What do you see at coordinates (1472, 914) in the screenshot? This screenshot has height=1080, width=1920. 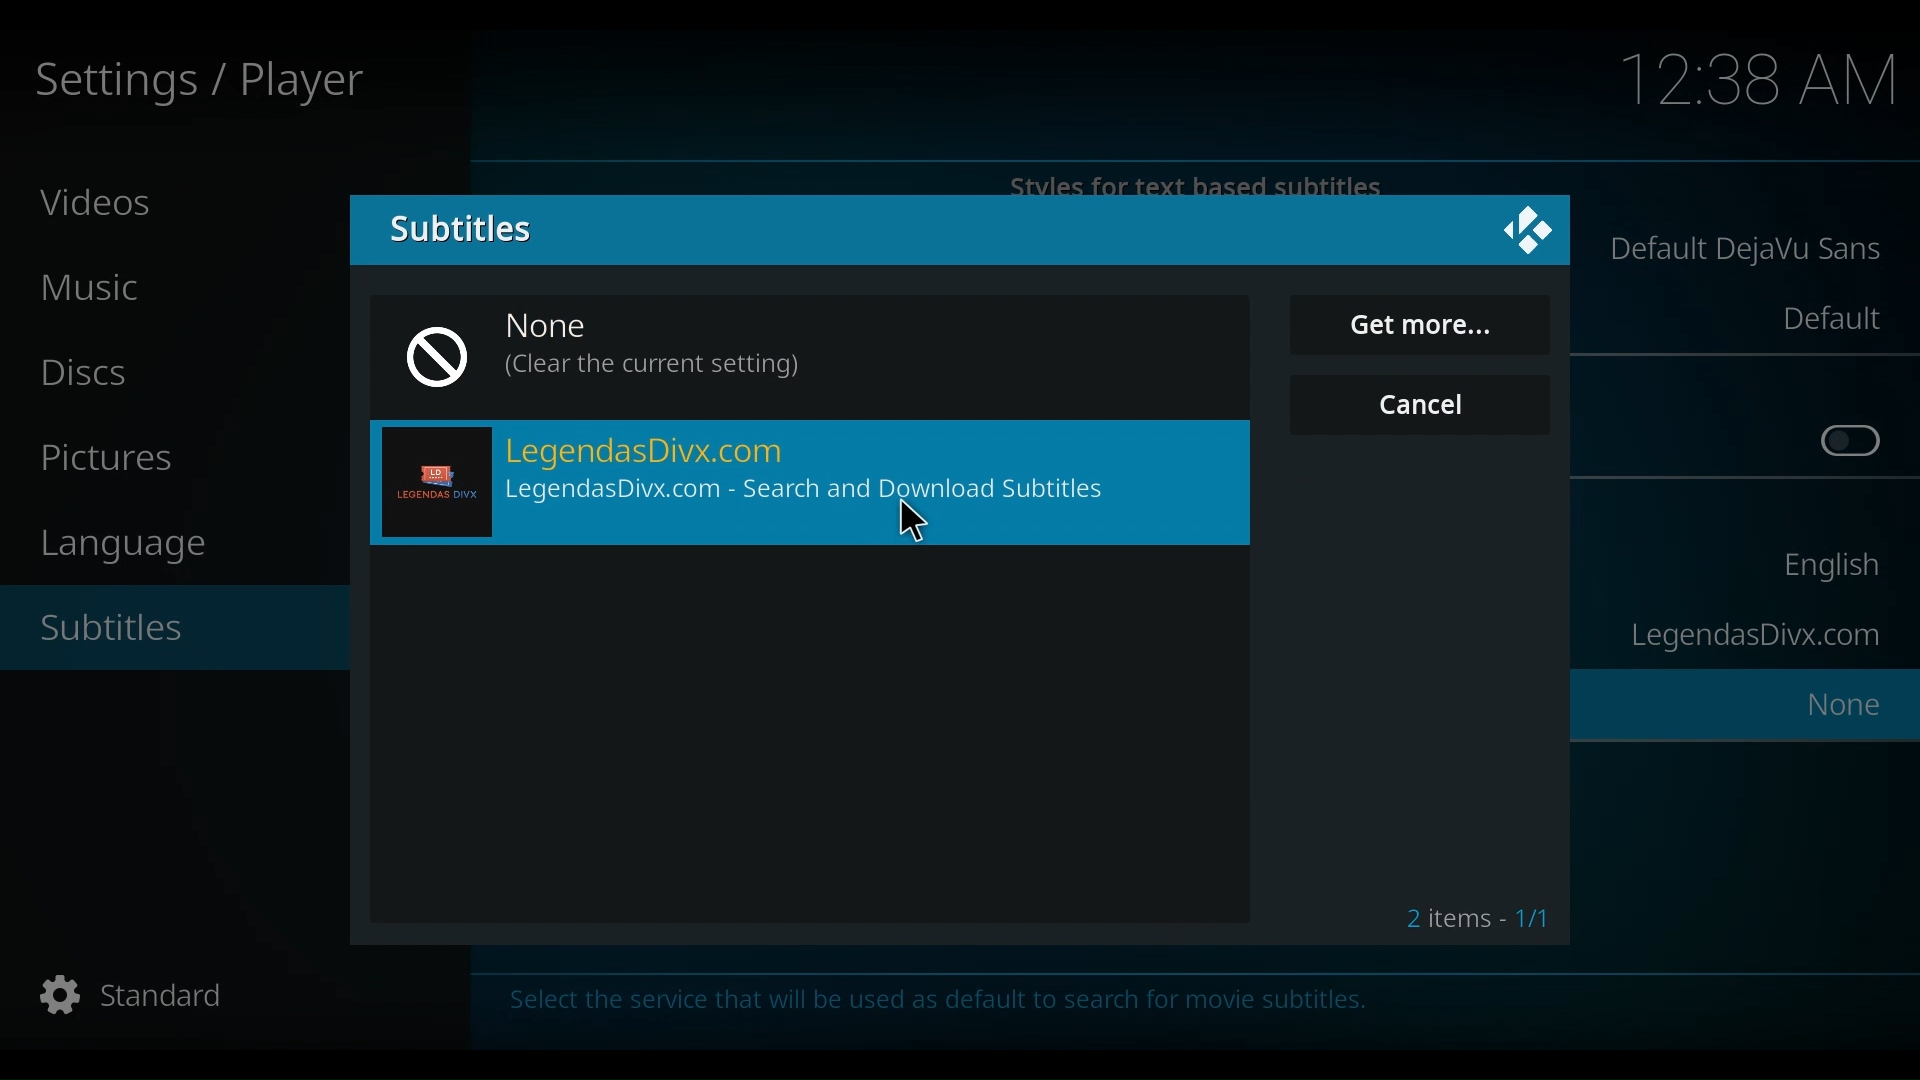 I see `items` at bounding box center [1472, 914].